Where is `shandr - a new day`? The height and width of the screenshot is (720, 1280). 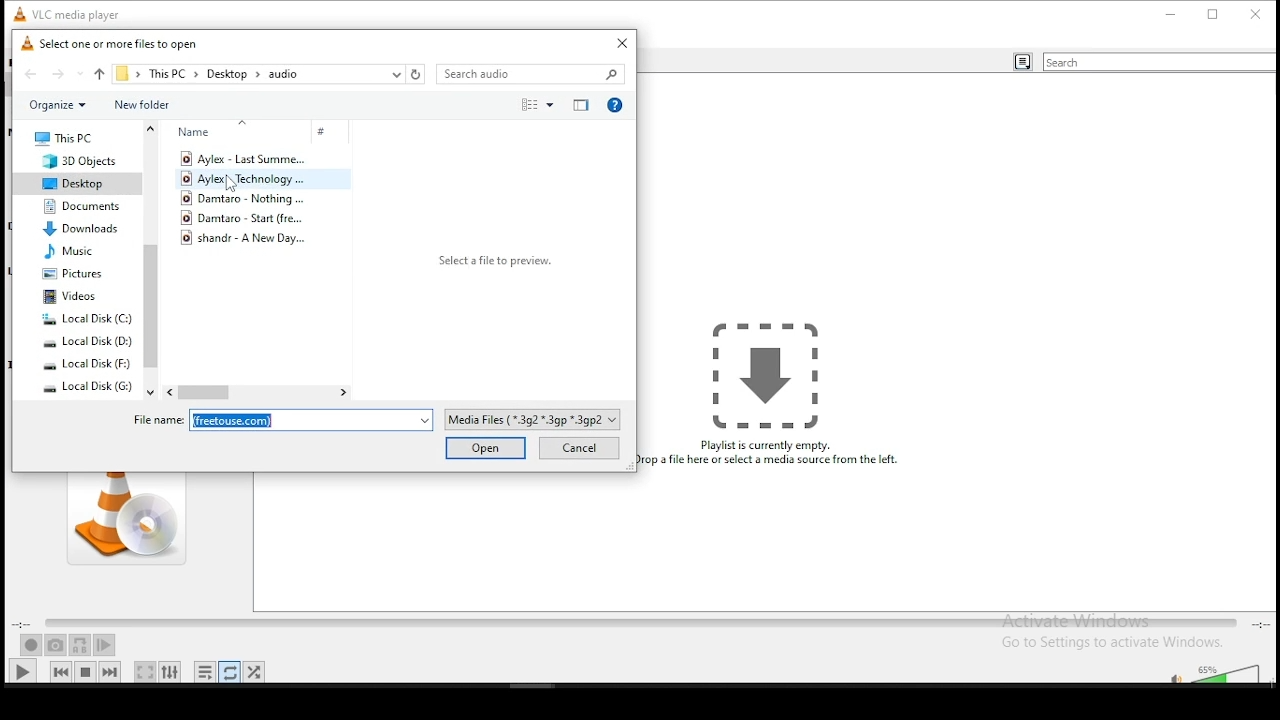
shandr - a new day is located at coordinates (252, 238).